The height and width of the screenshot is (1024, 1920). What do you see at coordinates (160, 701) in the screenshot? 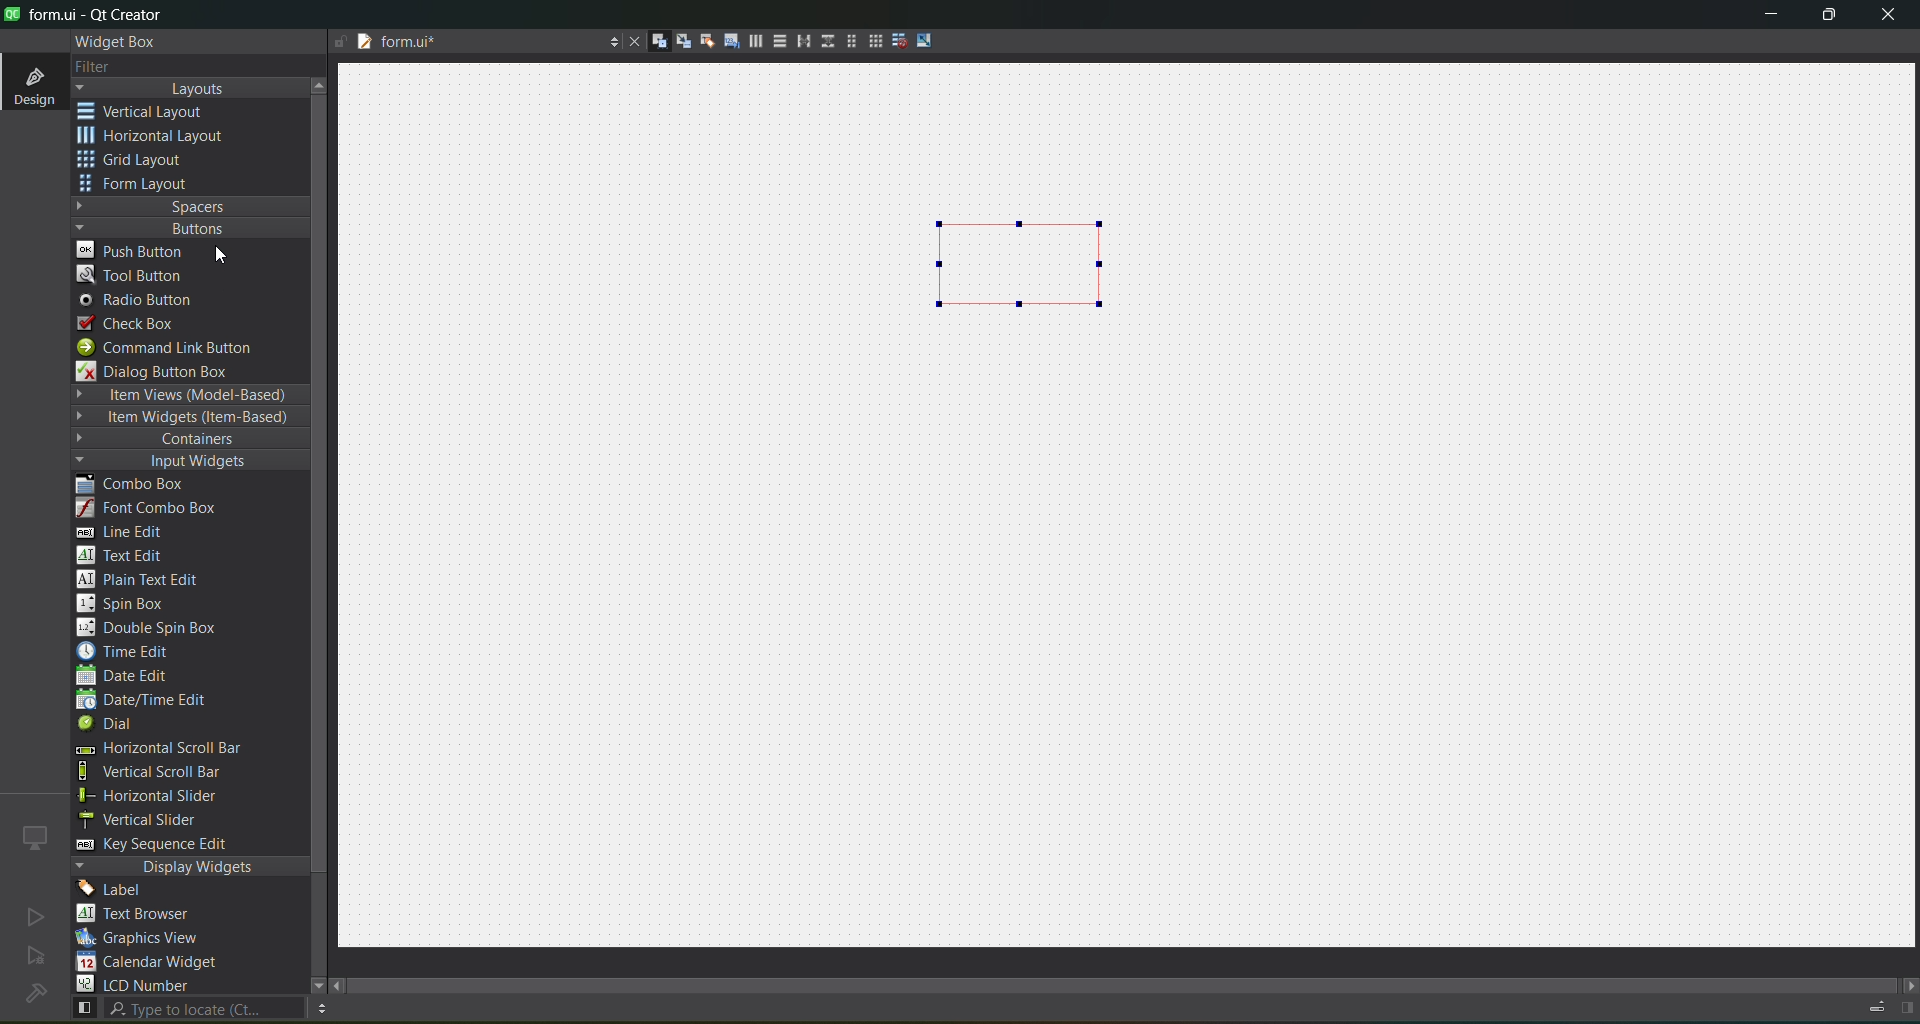
I see `date/time edit` at bounding box center [160, 701].